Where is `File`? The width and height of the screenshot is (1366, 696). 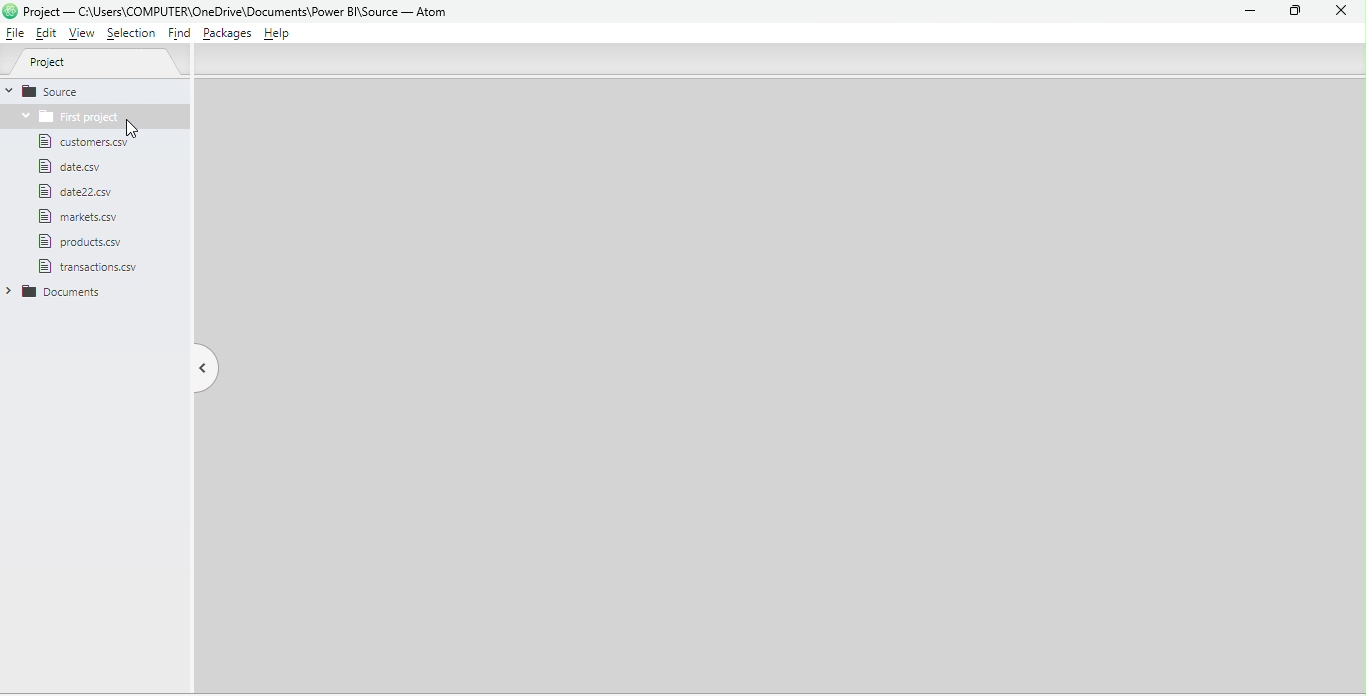
File is located at coordinates (89, 240).